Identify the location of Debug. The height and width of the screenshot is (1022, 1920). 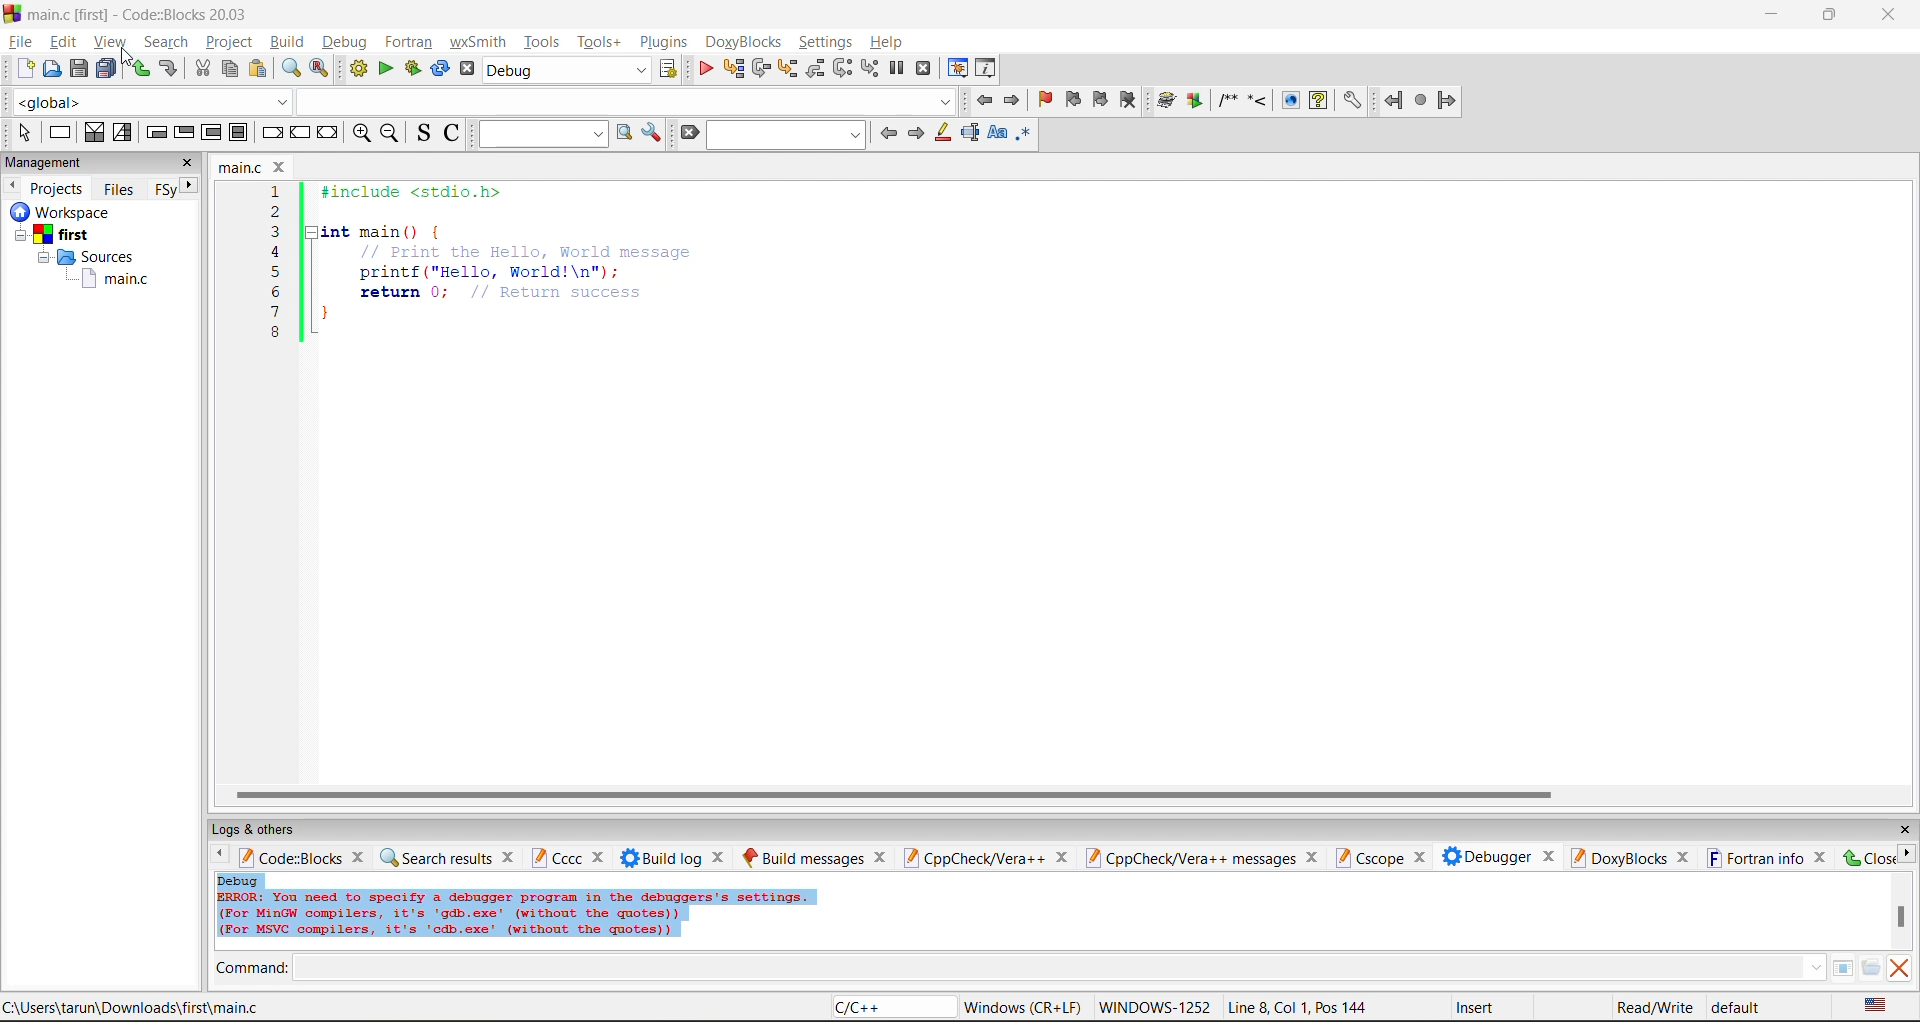
(568, 70).